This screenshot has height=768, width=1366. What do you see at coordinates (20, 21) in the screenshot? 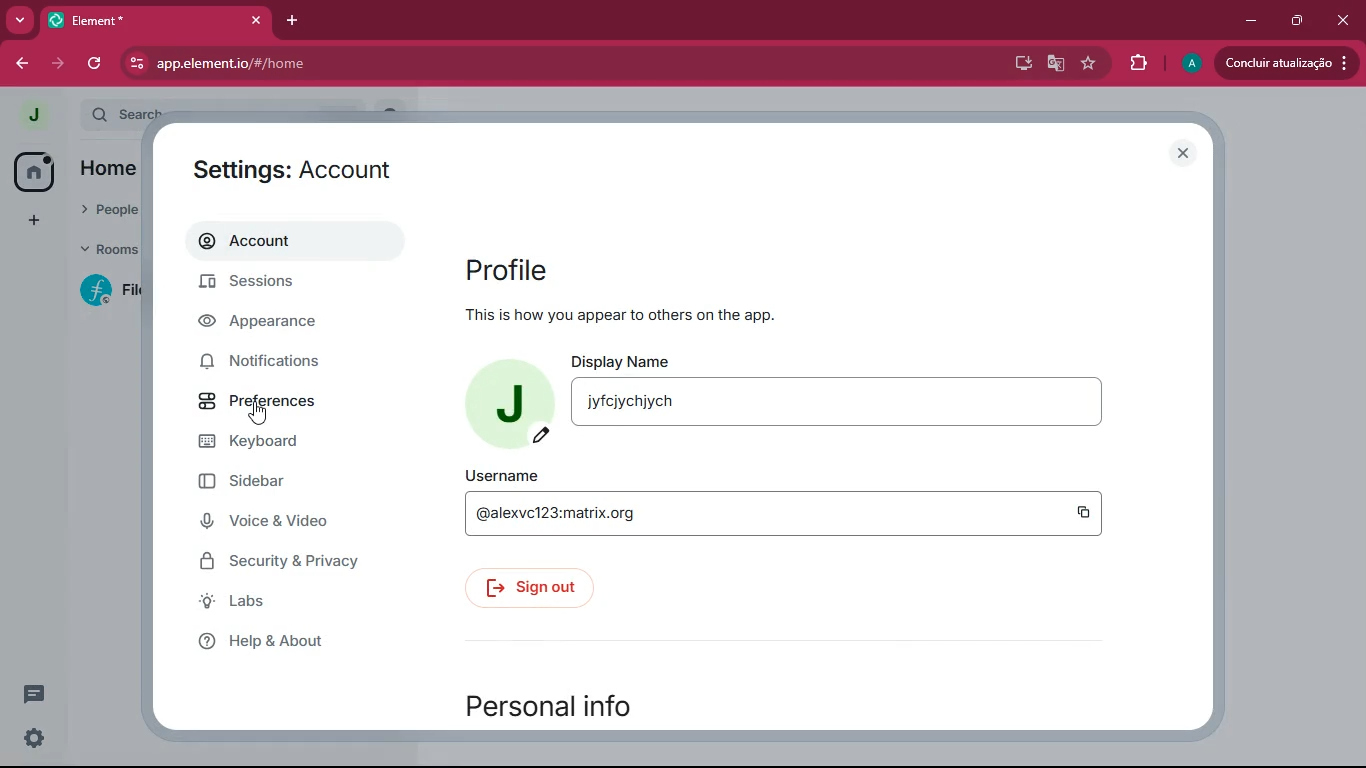
I see `more` at bounding box center [20, 21].